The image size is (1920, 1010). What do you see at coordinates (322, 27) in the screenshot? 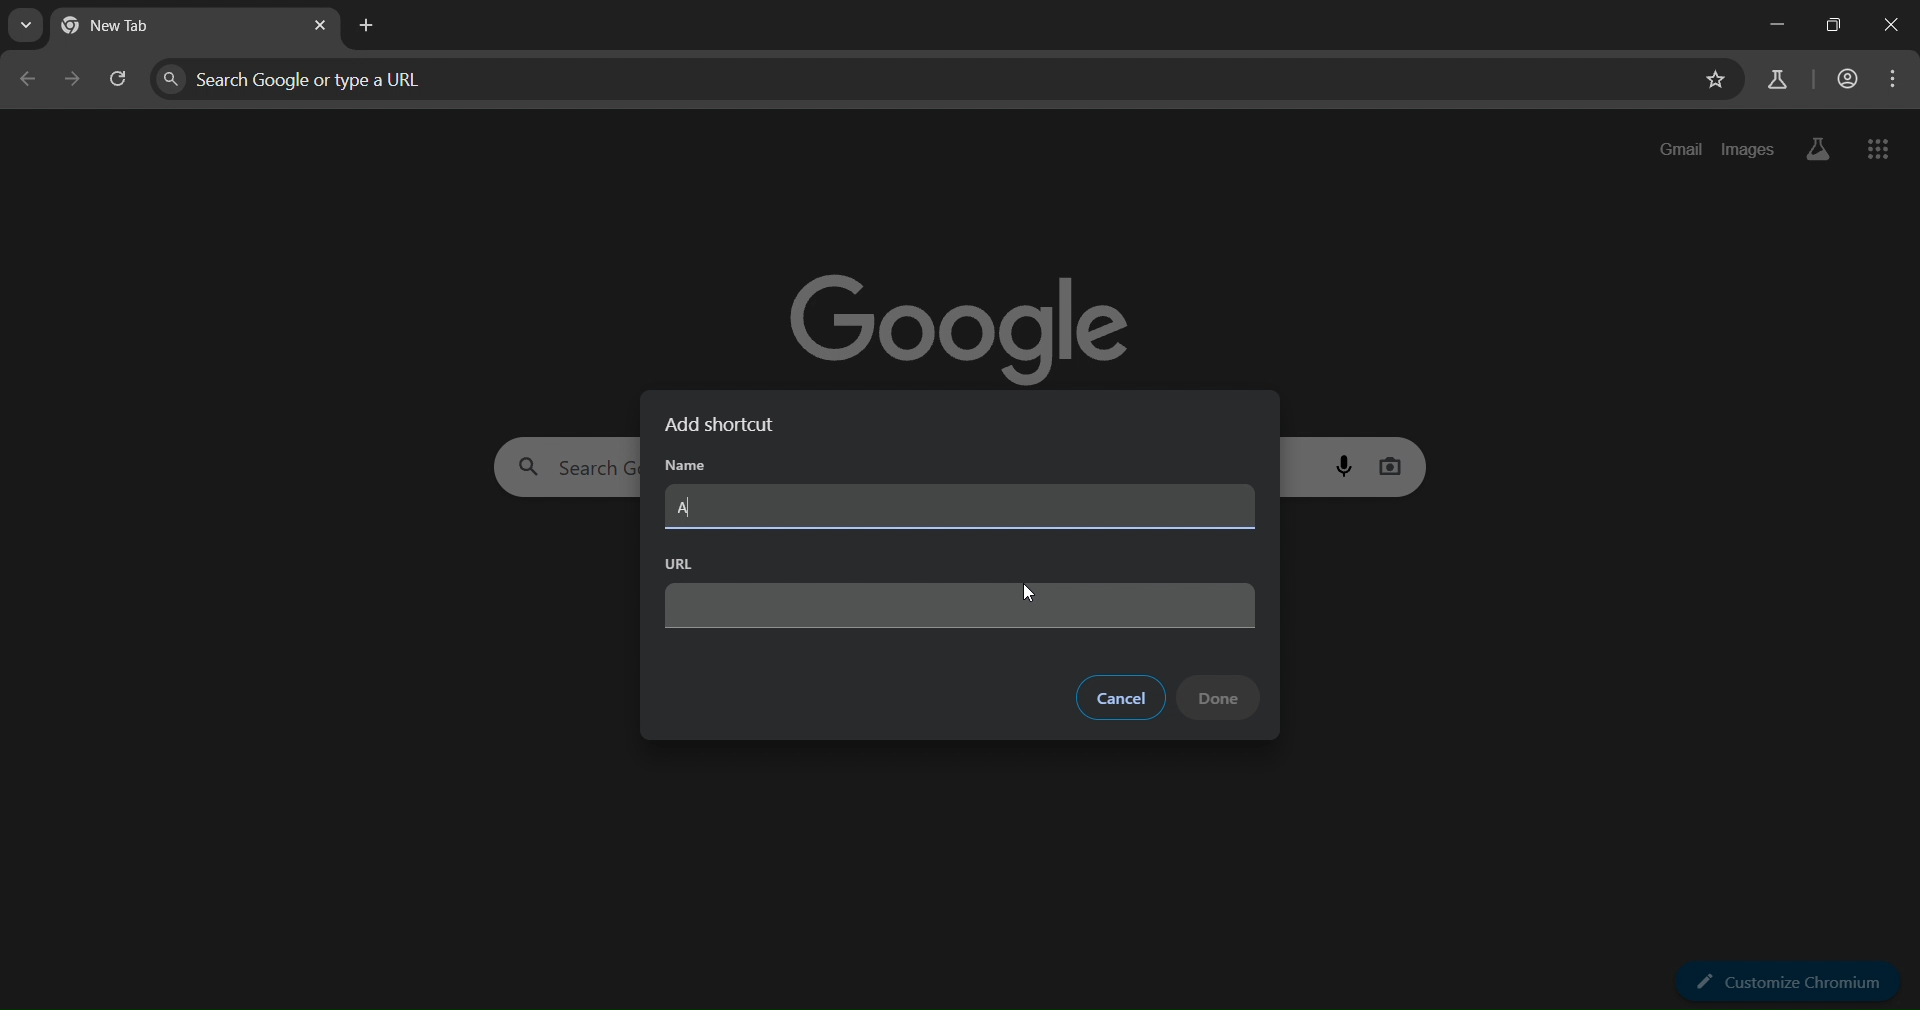
I see `close tab` at bounding box center [322, 27].